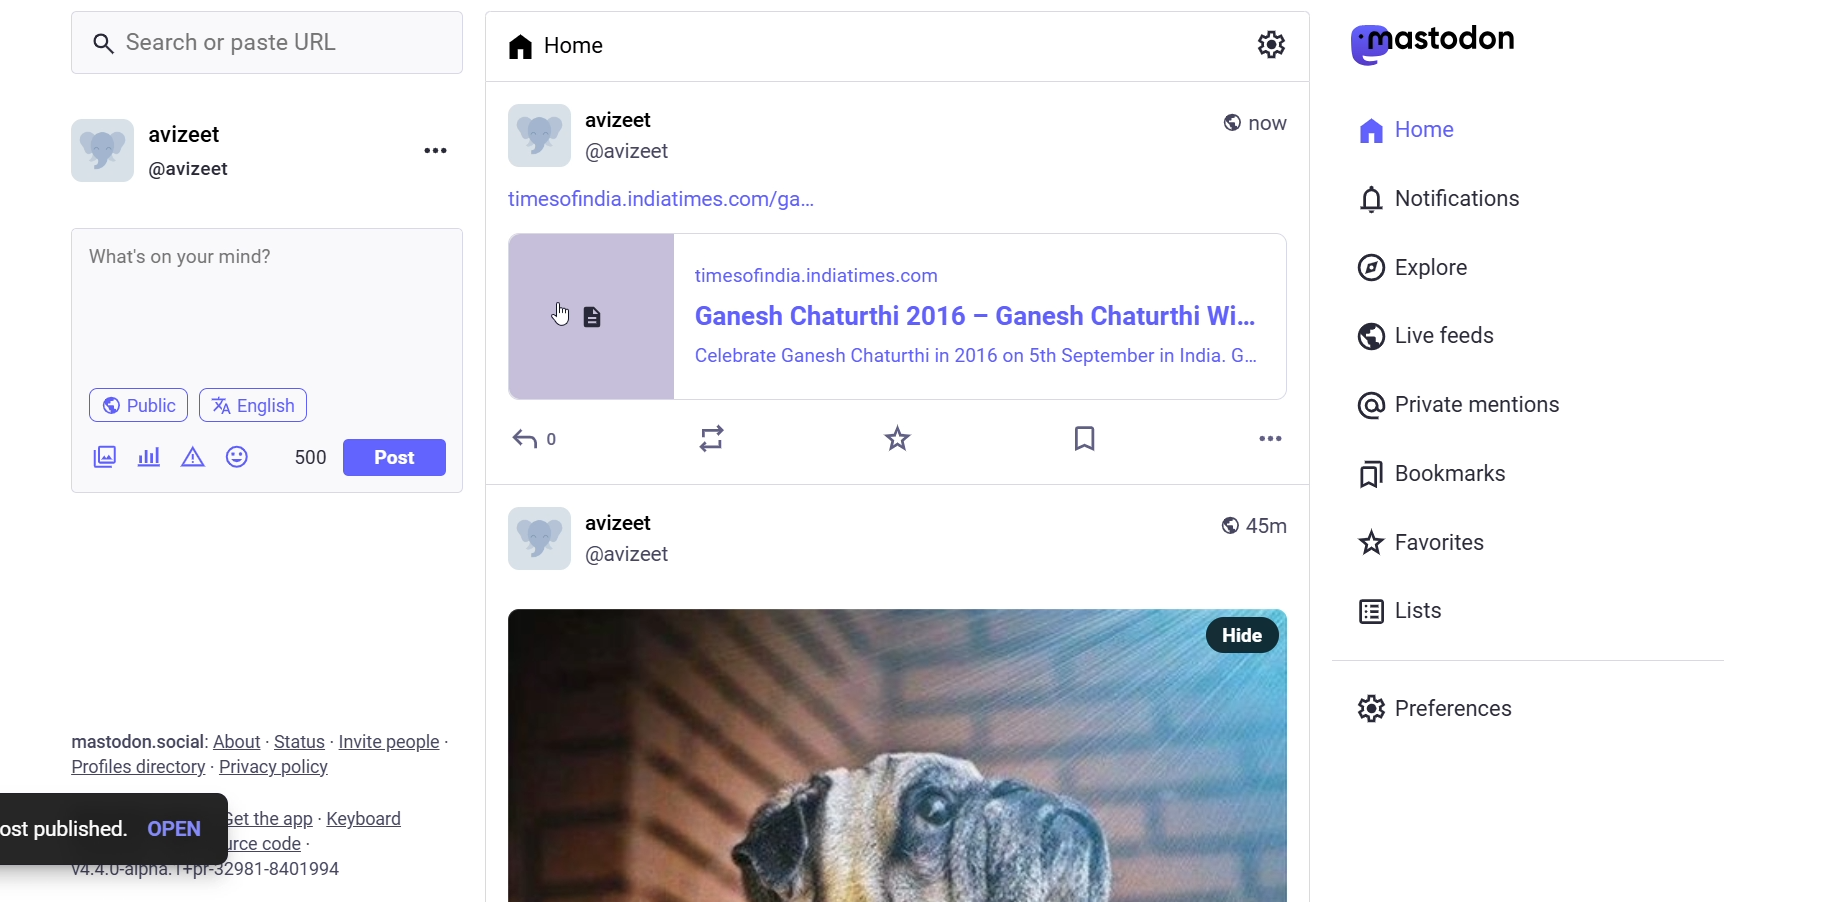 The height and width of the screenshot is (902, 1844). Describe the element at coordinates (1450, 715) in the screenshot. I see ` Preferences` at that location.